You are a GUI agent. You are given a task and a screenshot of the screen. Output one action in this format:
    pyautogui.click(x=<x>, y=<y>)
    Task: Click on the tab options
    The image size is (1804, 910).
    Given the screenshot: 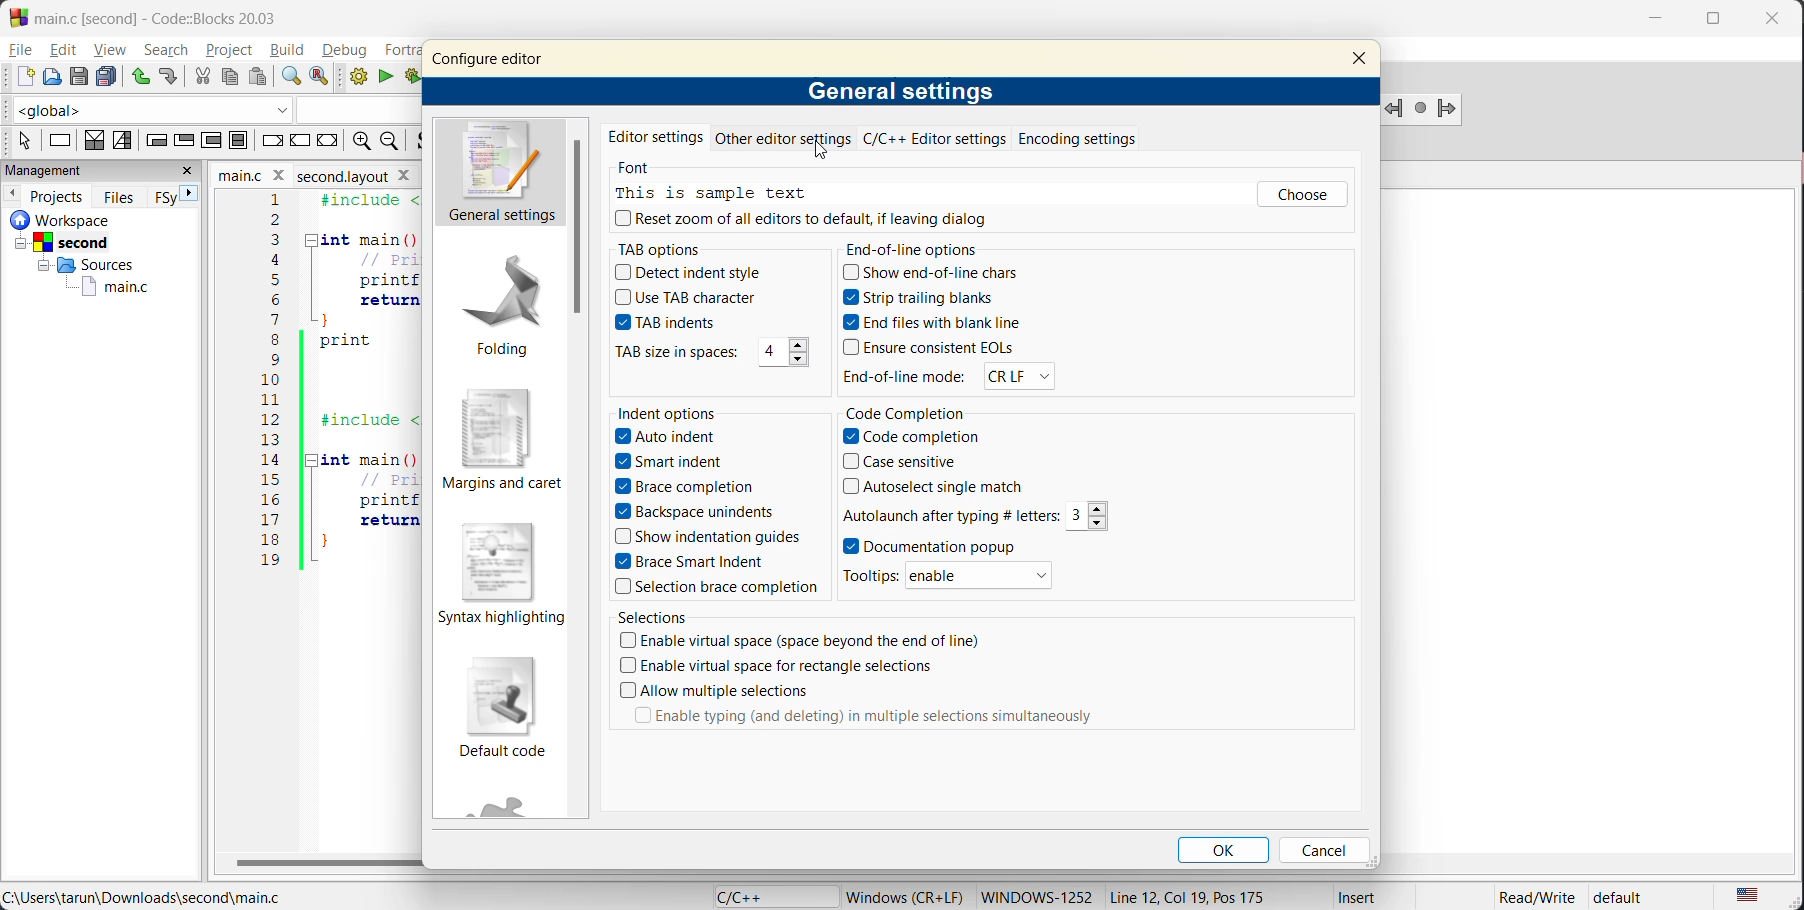 What is the action you would take?
    pyautogui.click(x=708, y=250)
    